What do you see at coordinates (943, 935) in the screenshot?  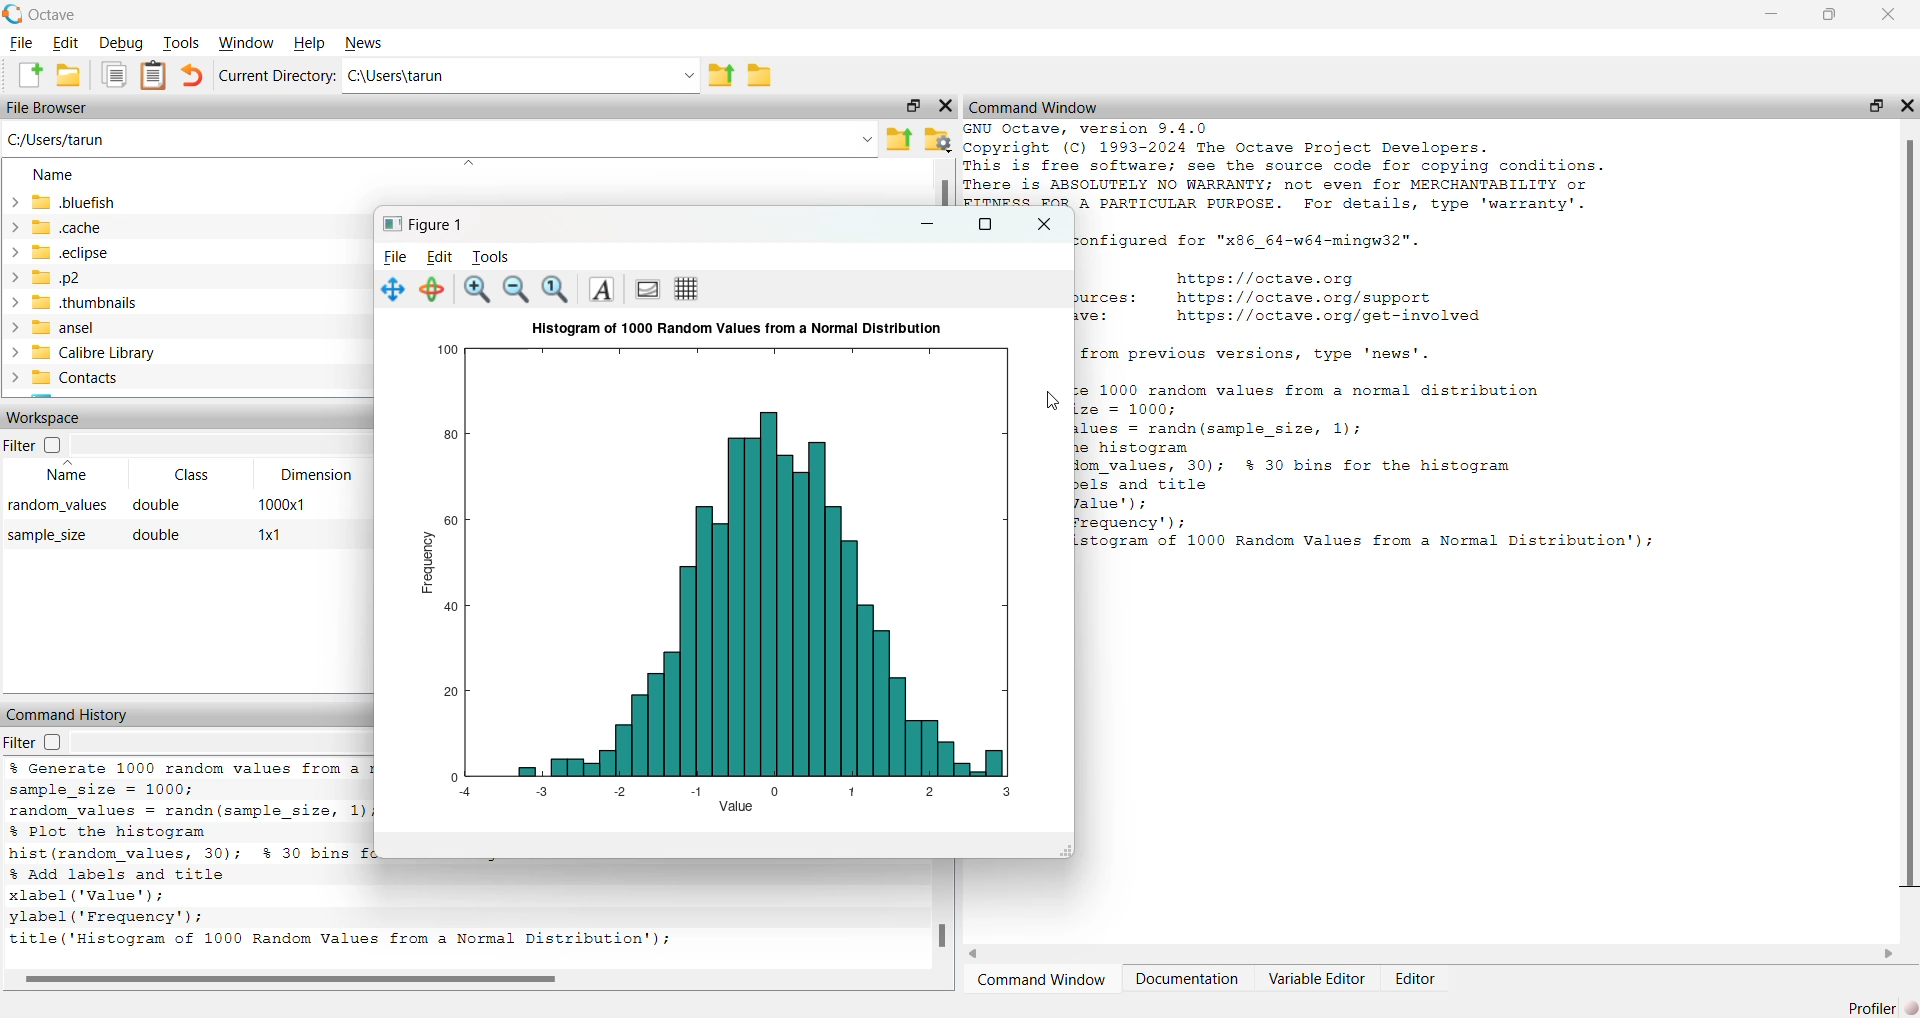 I see `scroll bar` at bounding box center [943, 935].